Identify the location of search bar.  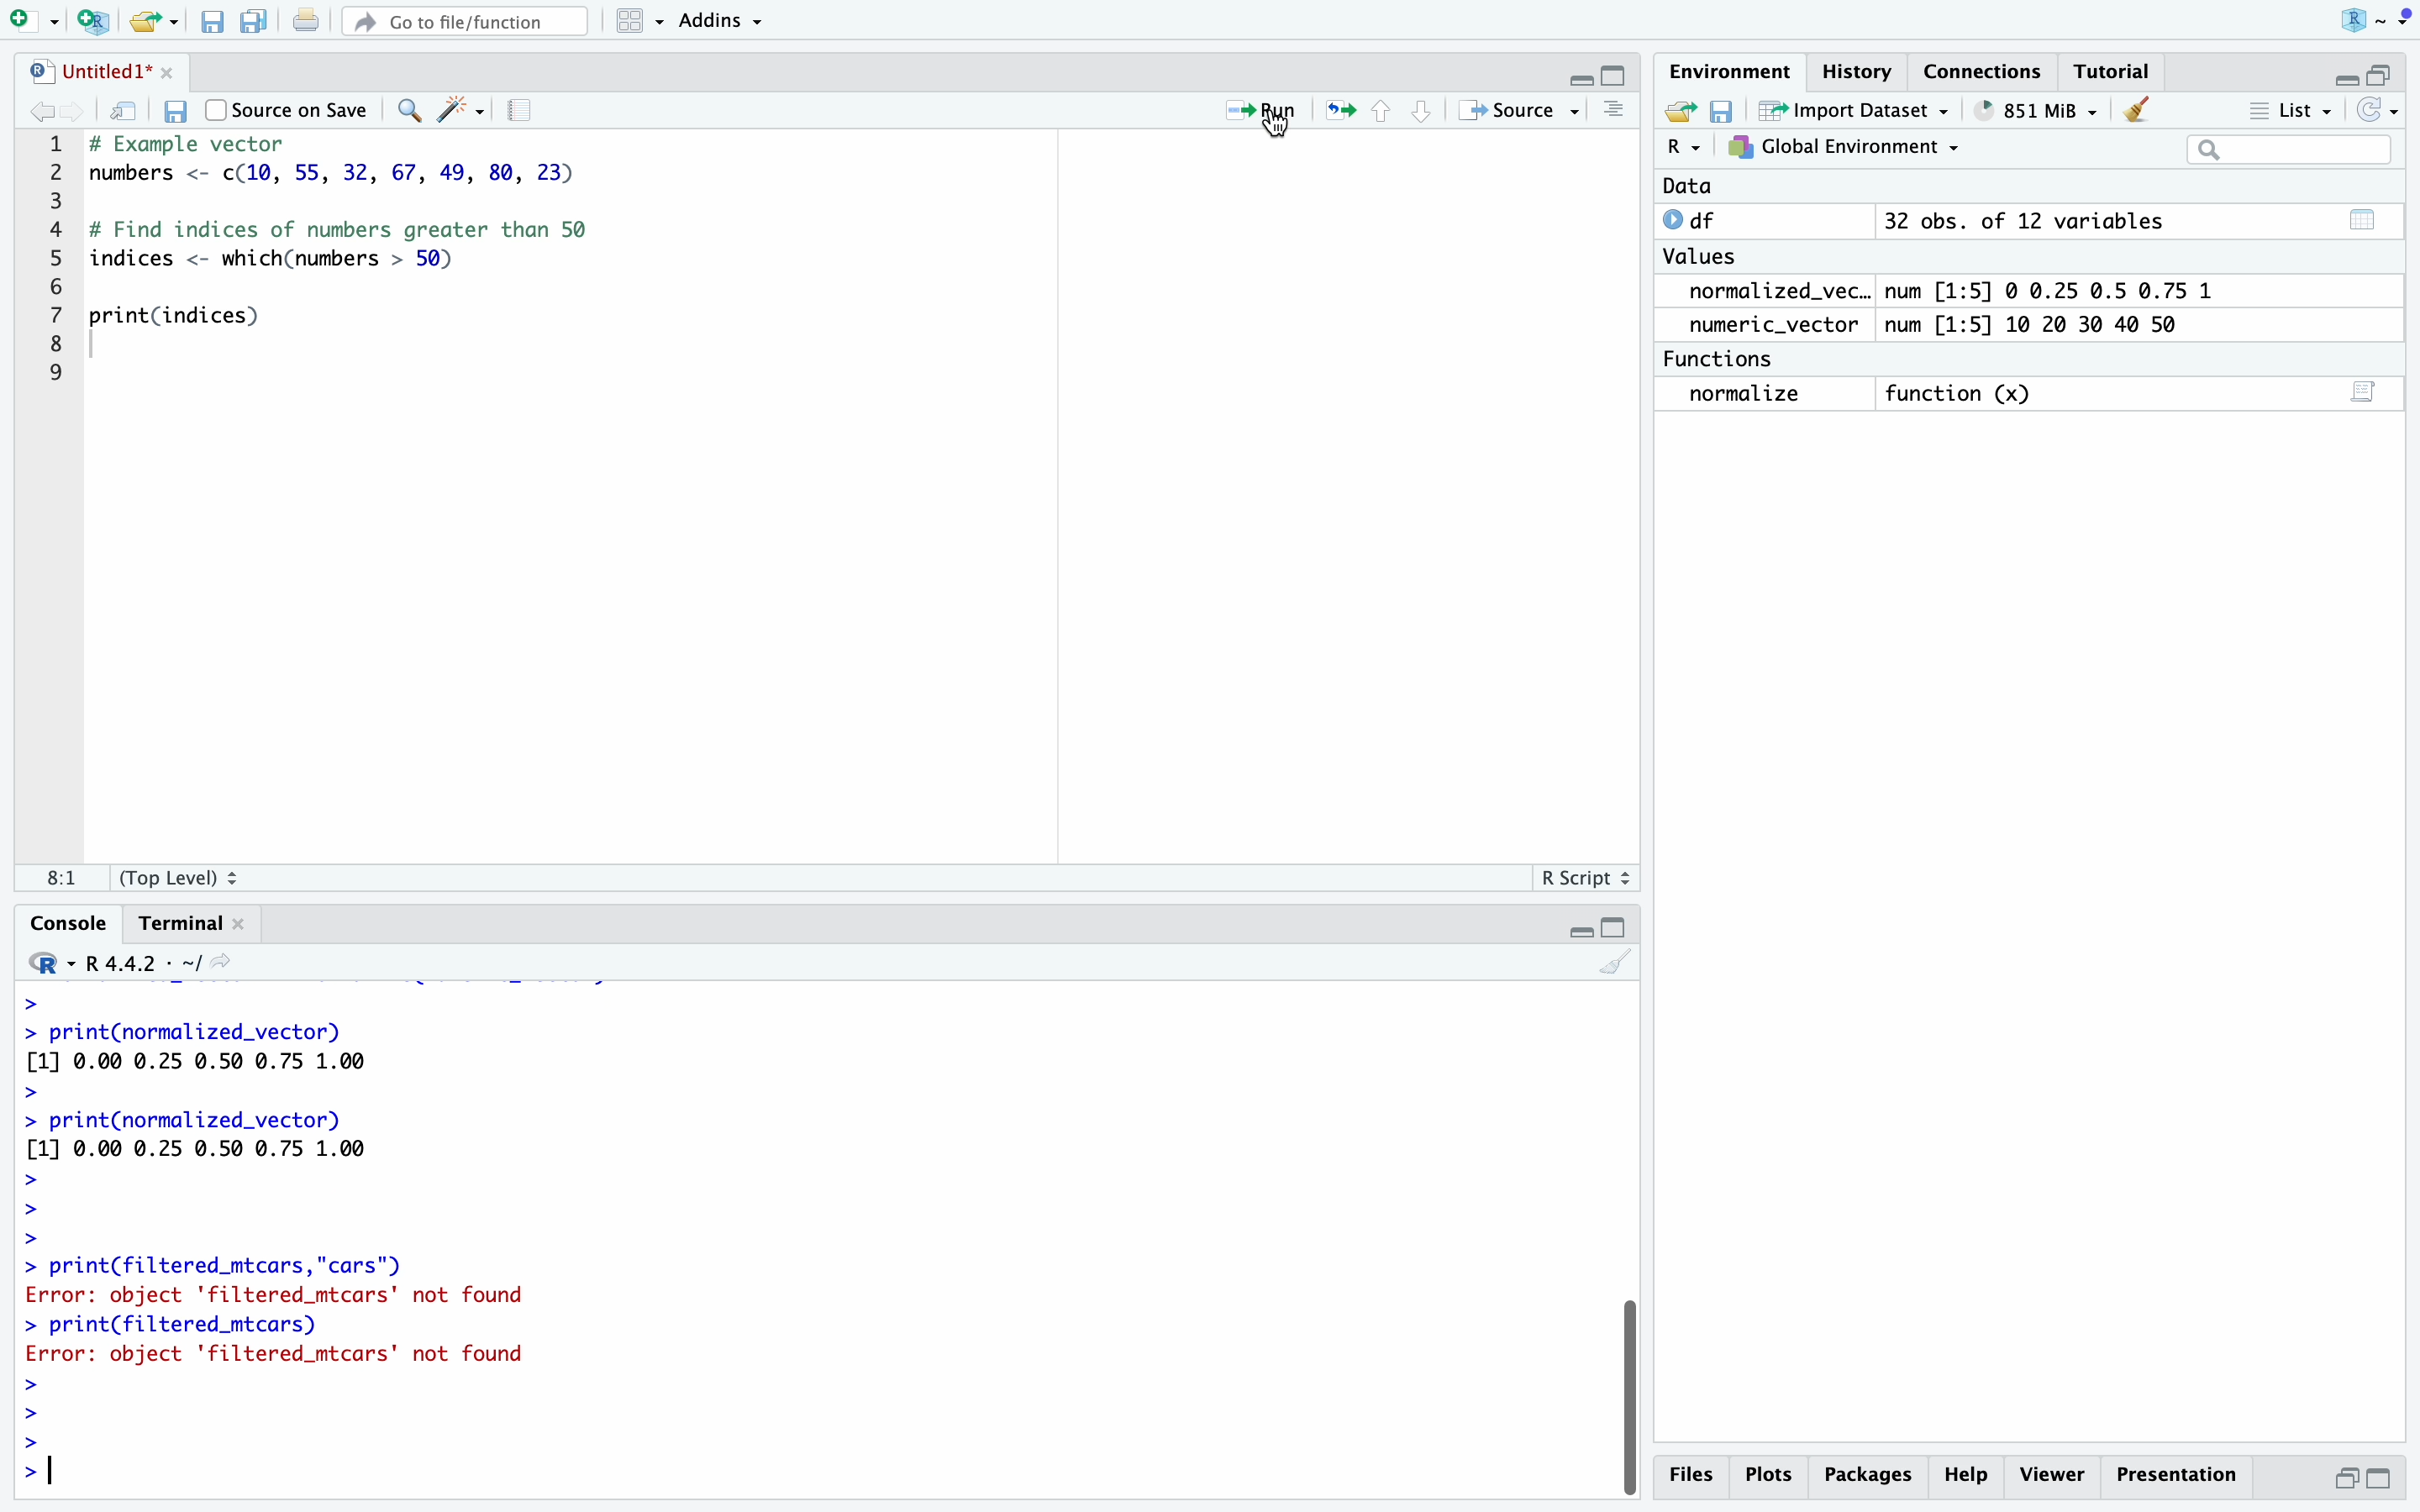
(2283, 148).